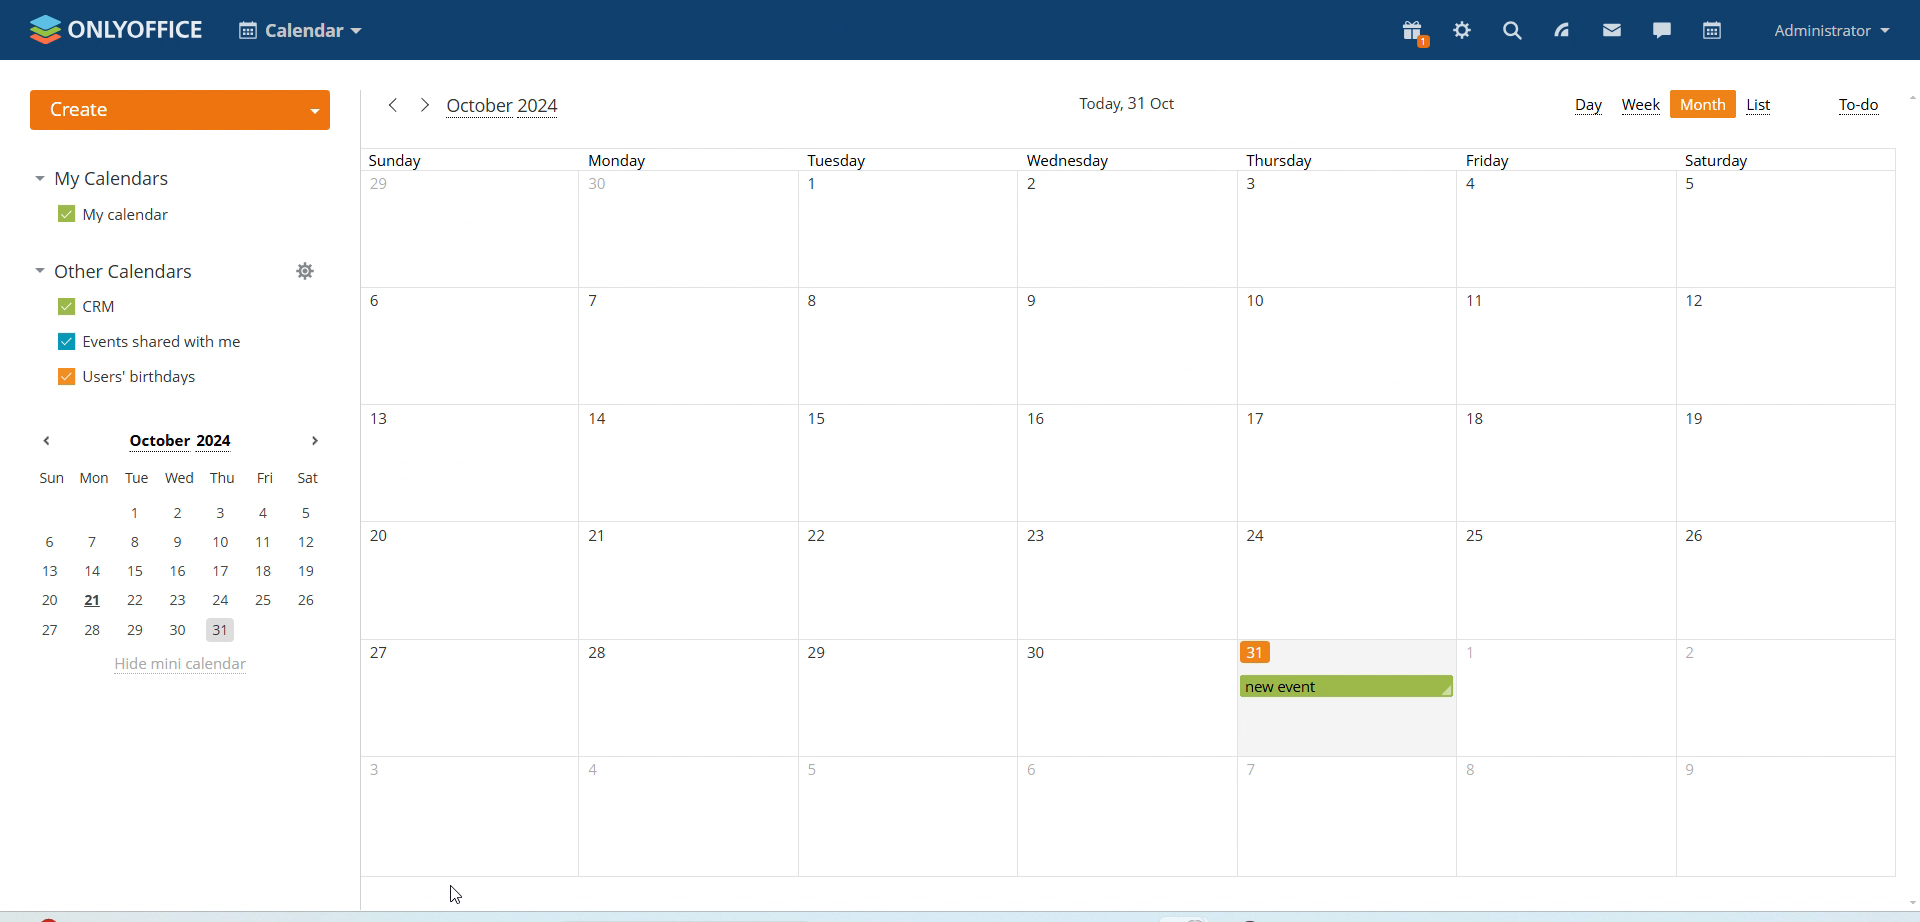 The image size is (1920, 922). What do you see at coordinates (465, 511) in the screenshot?
I see `Sundays` at bounding box center [465, 511].